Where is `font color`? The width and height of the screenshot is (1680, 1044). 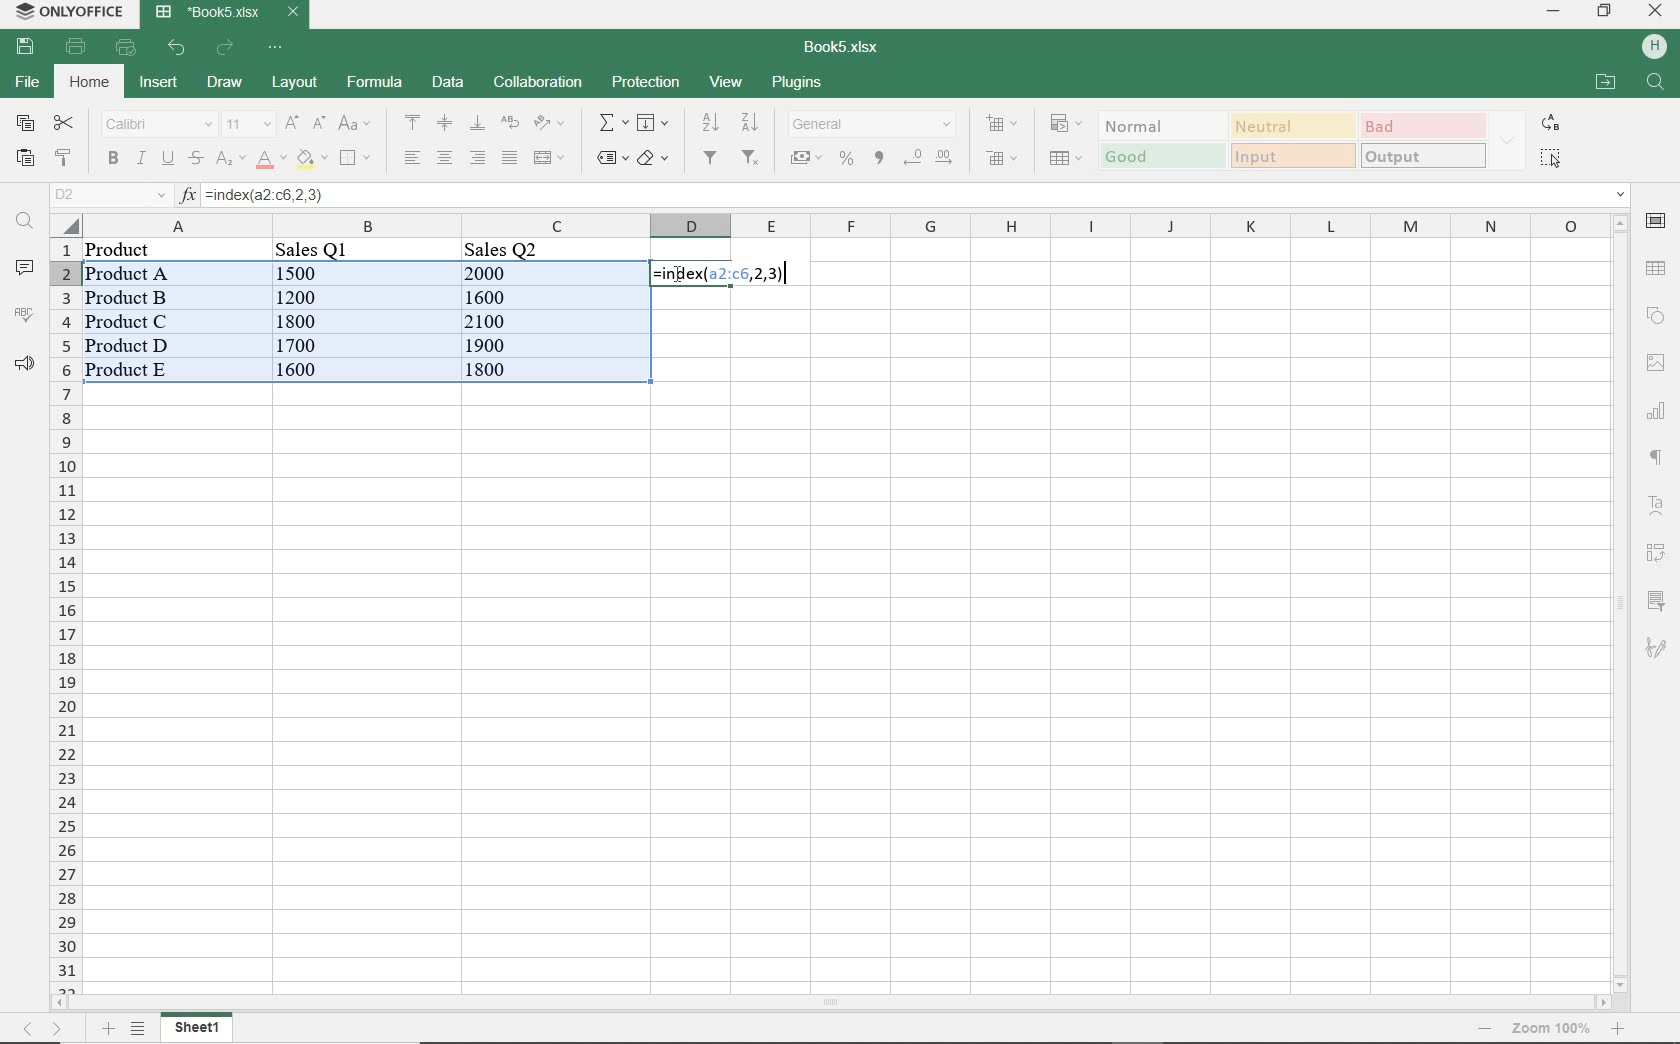 font color is located at coordinates (267, 160).